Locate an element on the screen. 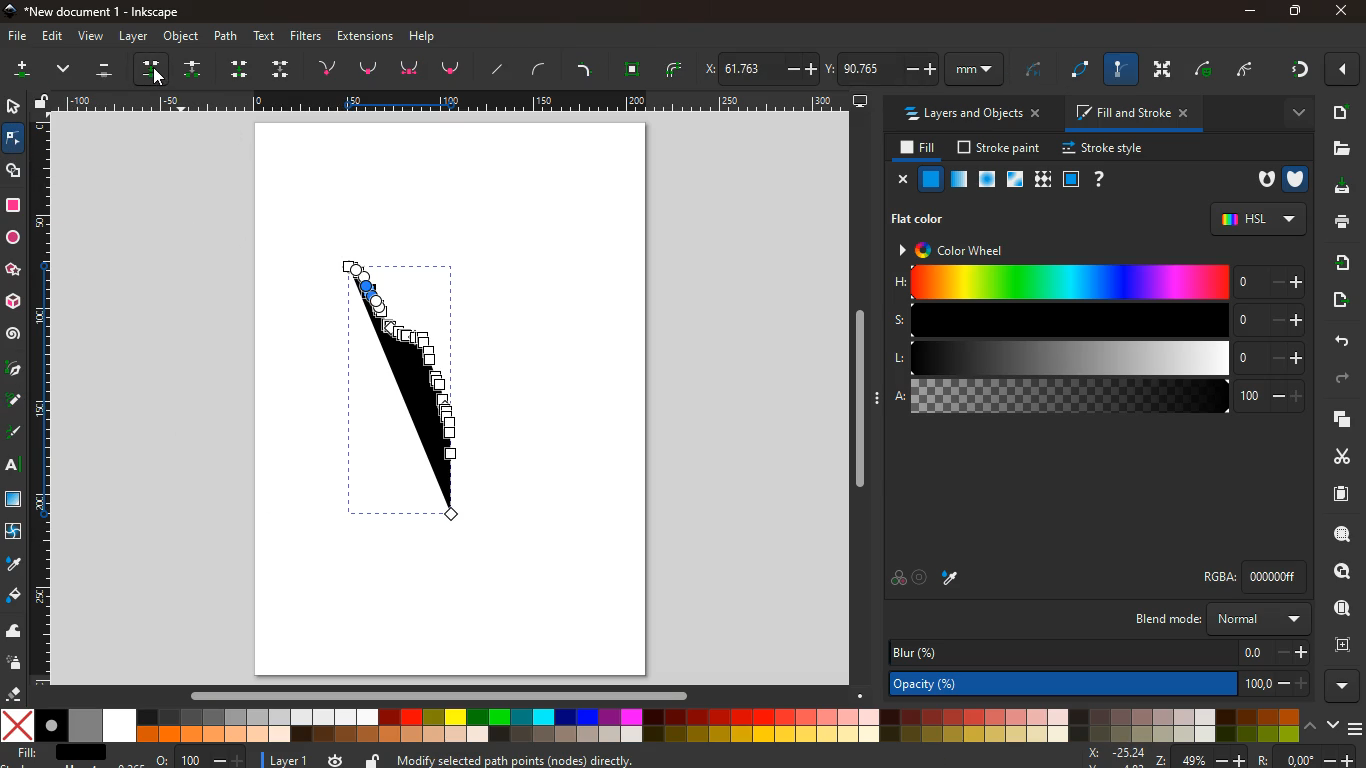 The height and width of the screenshot is (768, 1366). node is located at coordinates (15, 137).